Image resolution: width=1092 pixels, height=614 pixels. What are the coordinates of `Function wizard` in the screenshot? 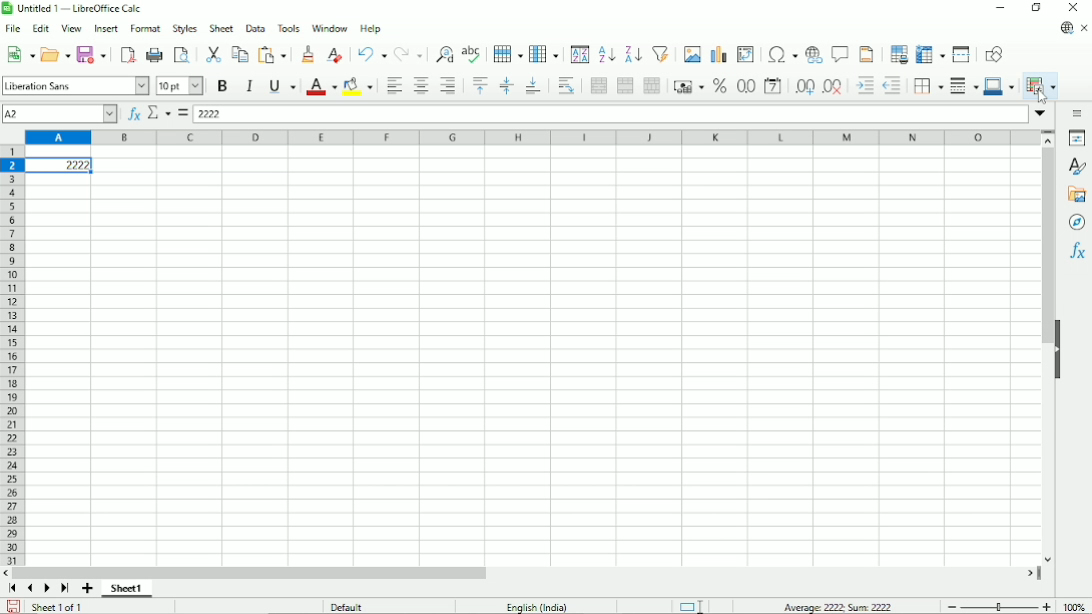 It's located at (134, 114).